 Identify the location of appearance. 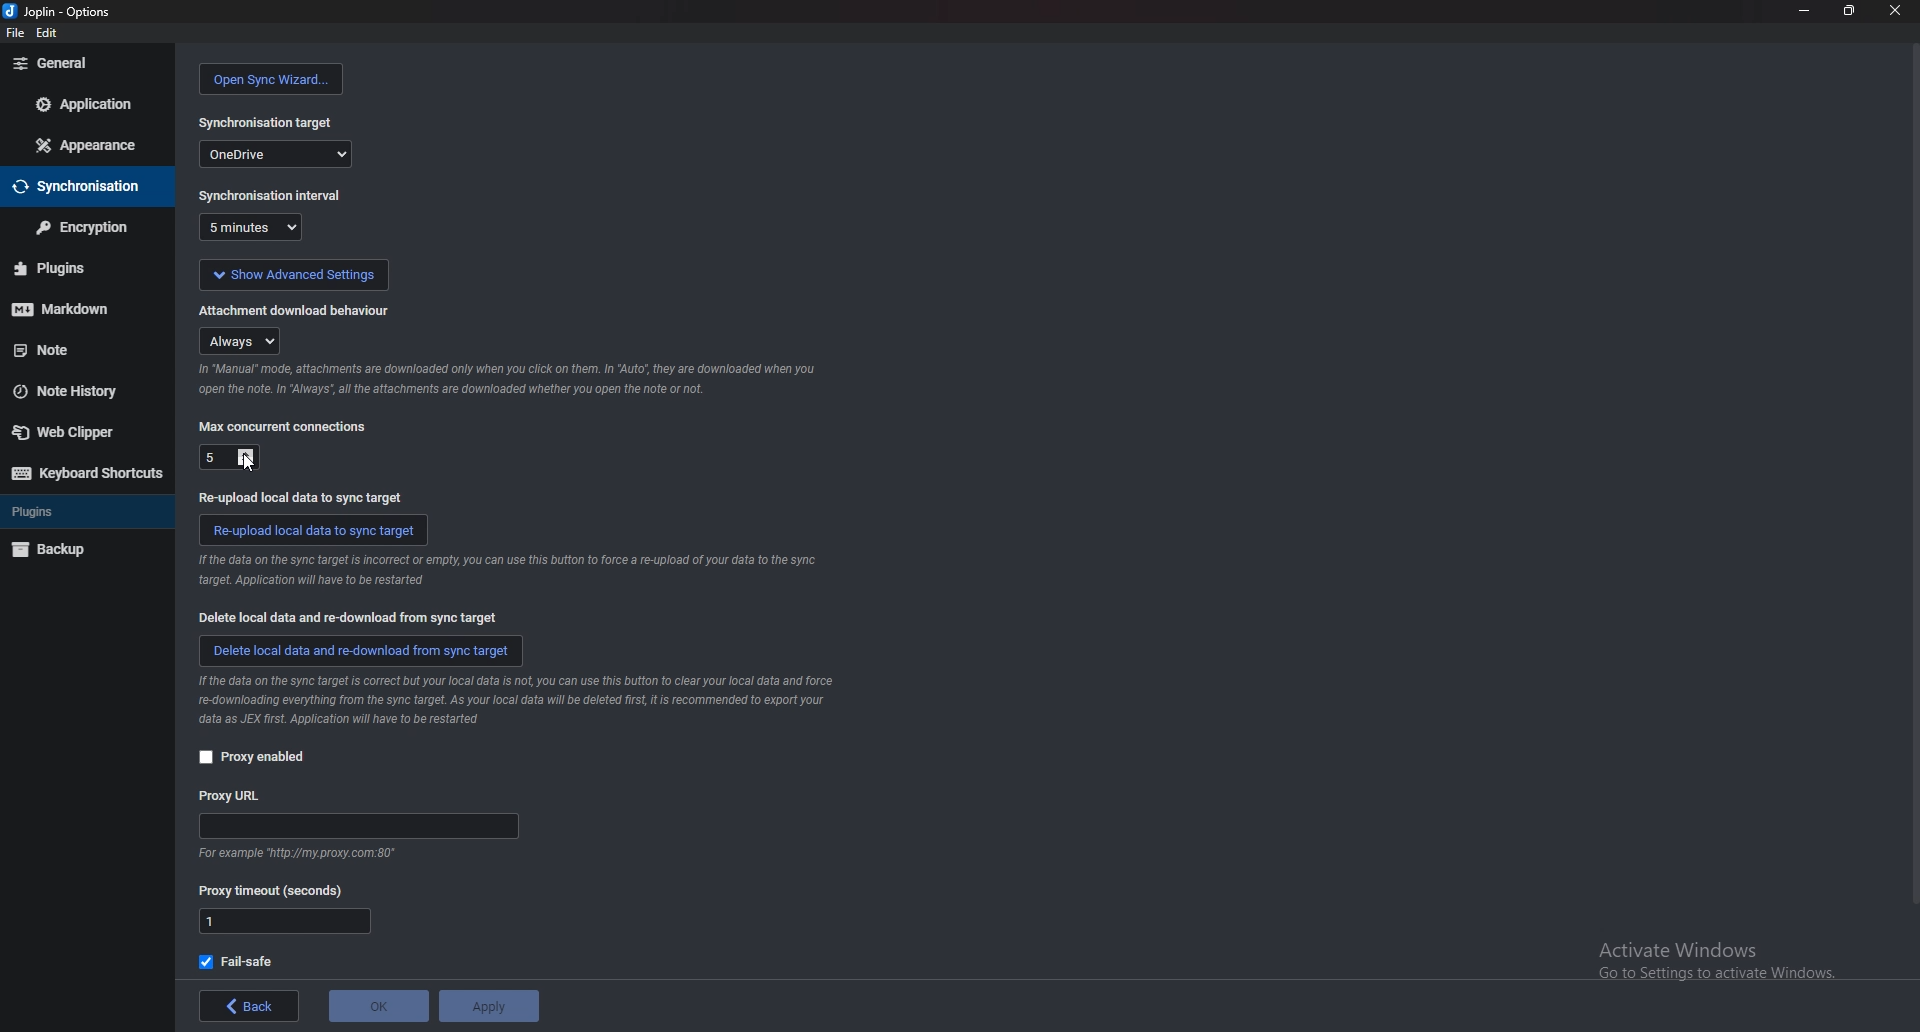
(87, 145).